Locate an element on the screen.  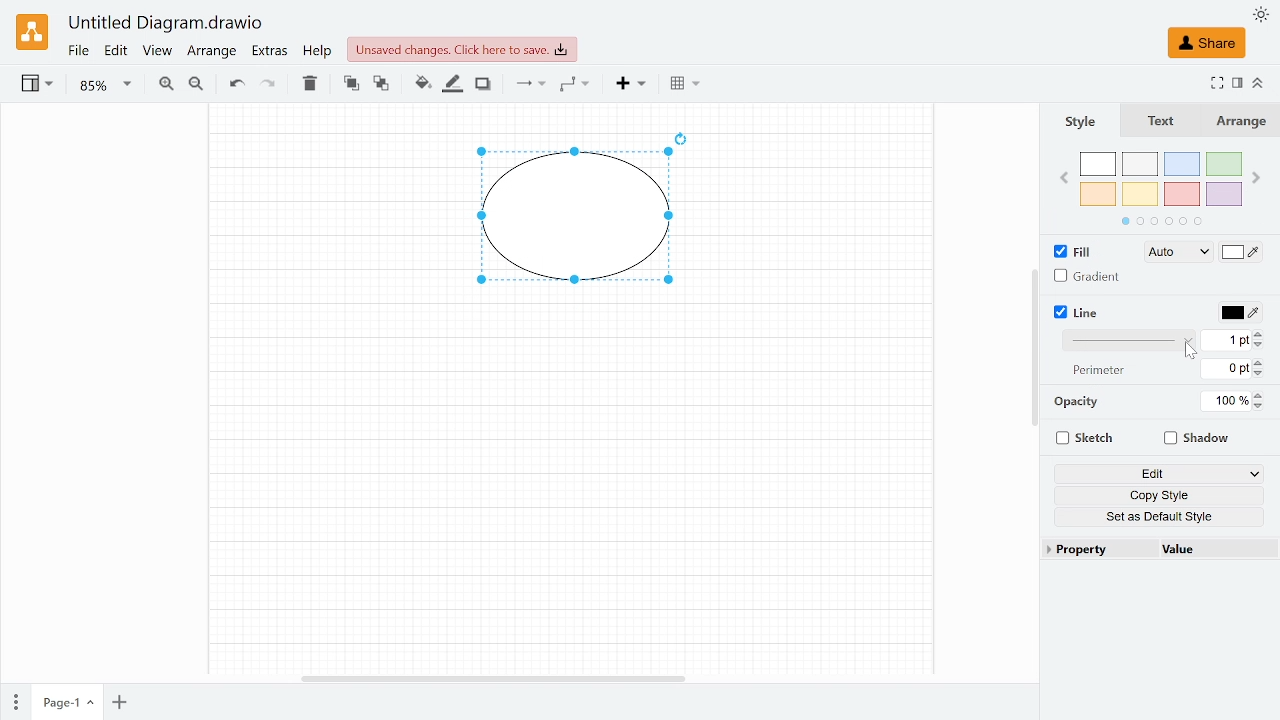
Appearence is located at coordinates (1259, 16).